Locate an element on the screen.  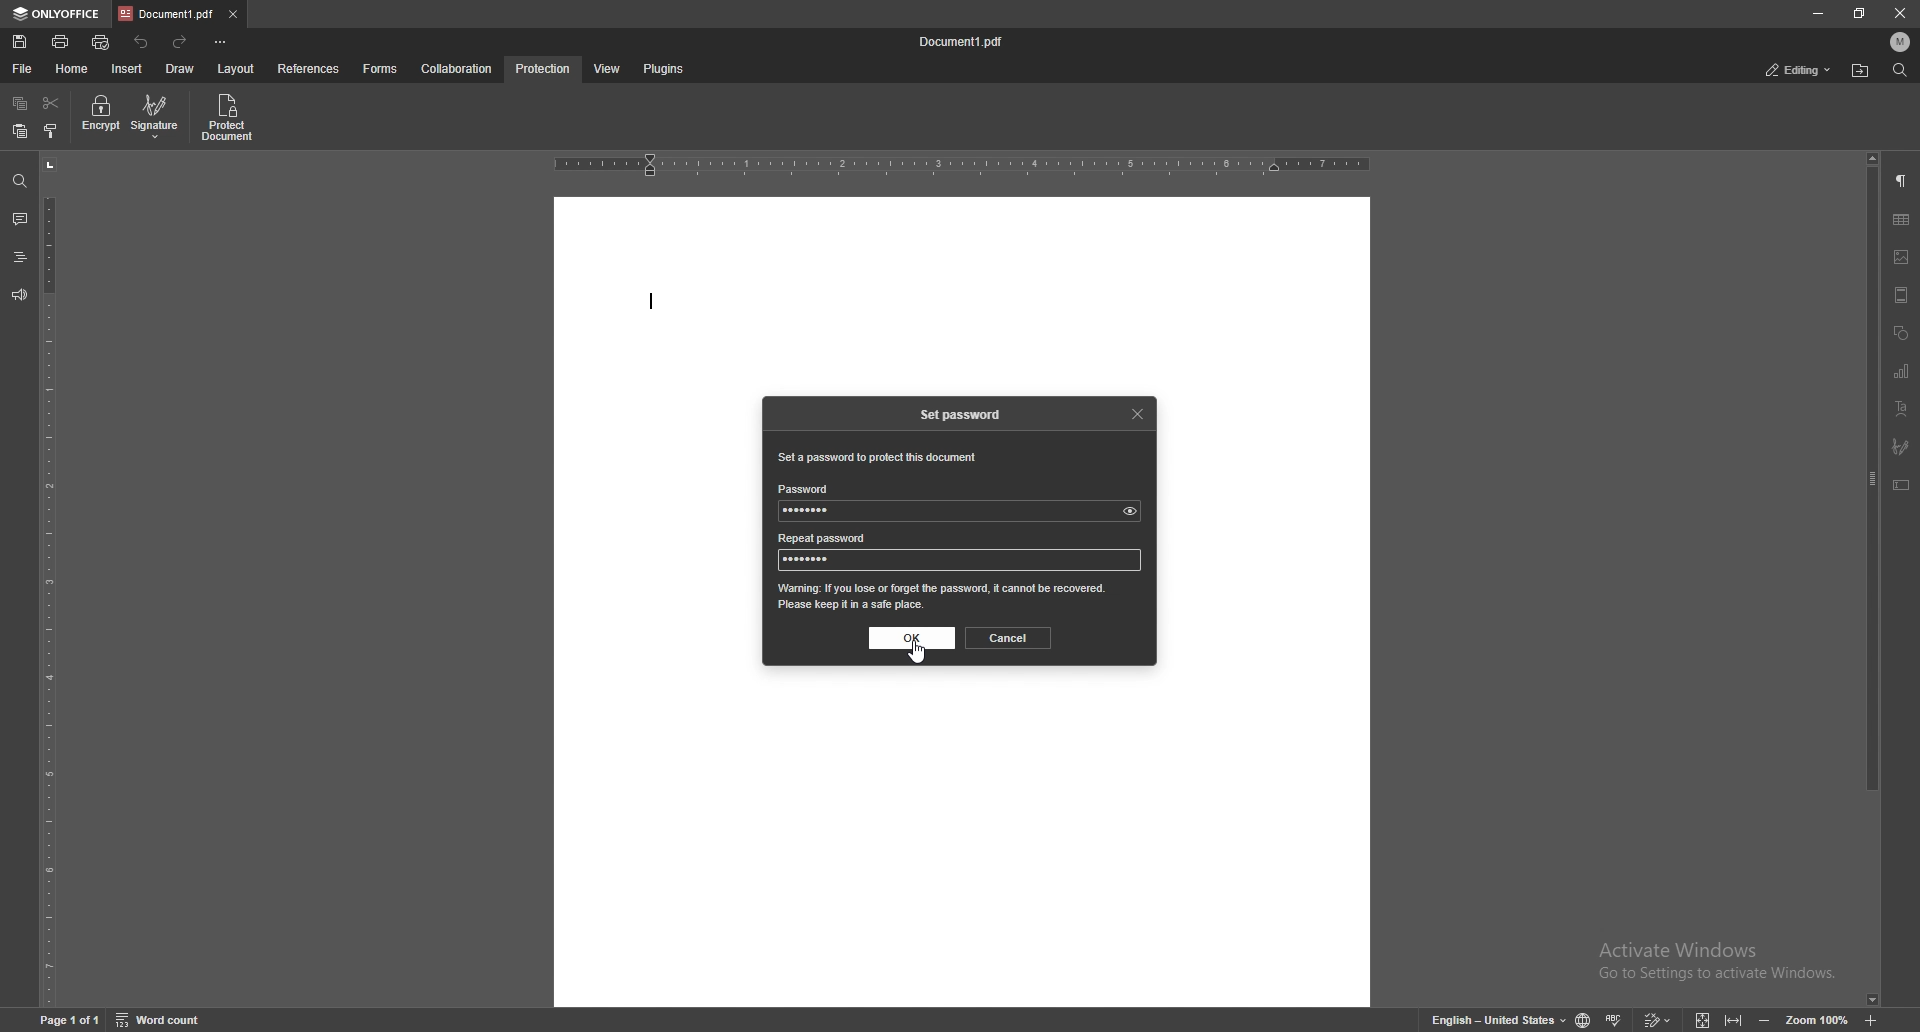
copy is located at coordinates (19, 104).